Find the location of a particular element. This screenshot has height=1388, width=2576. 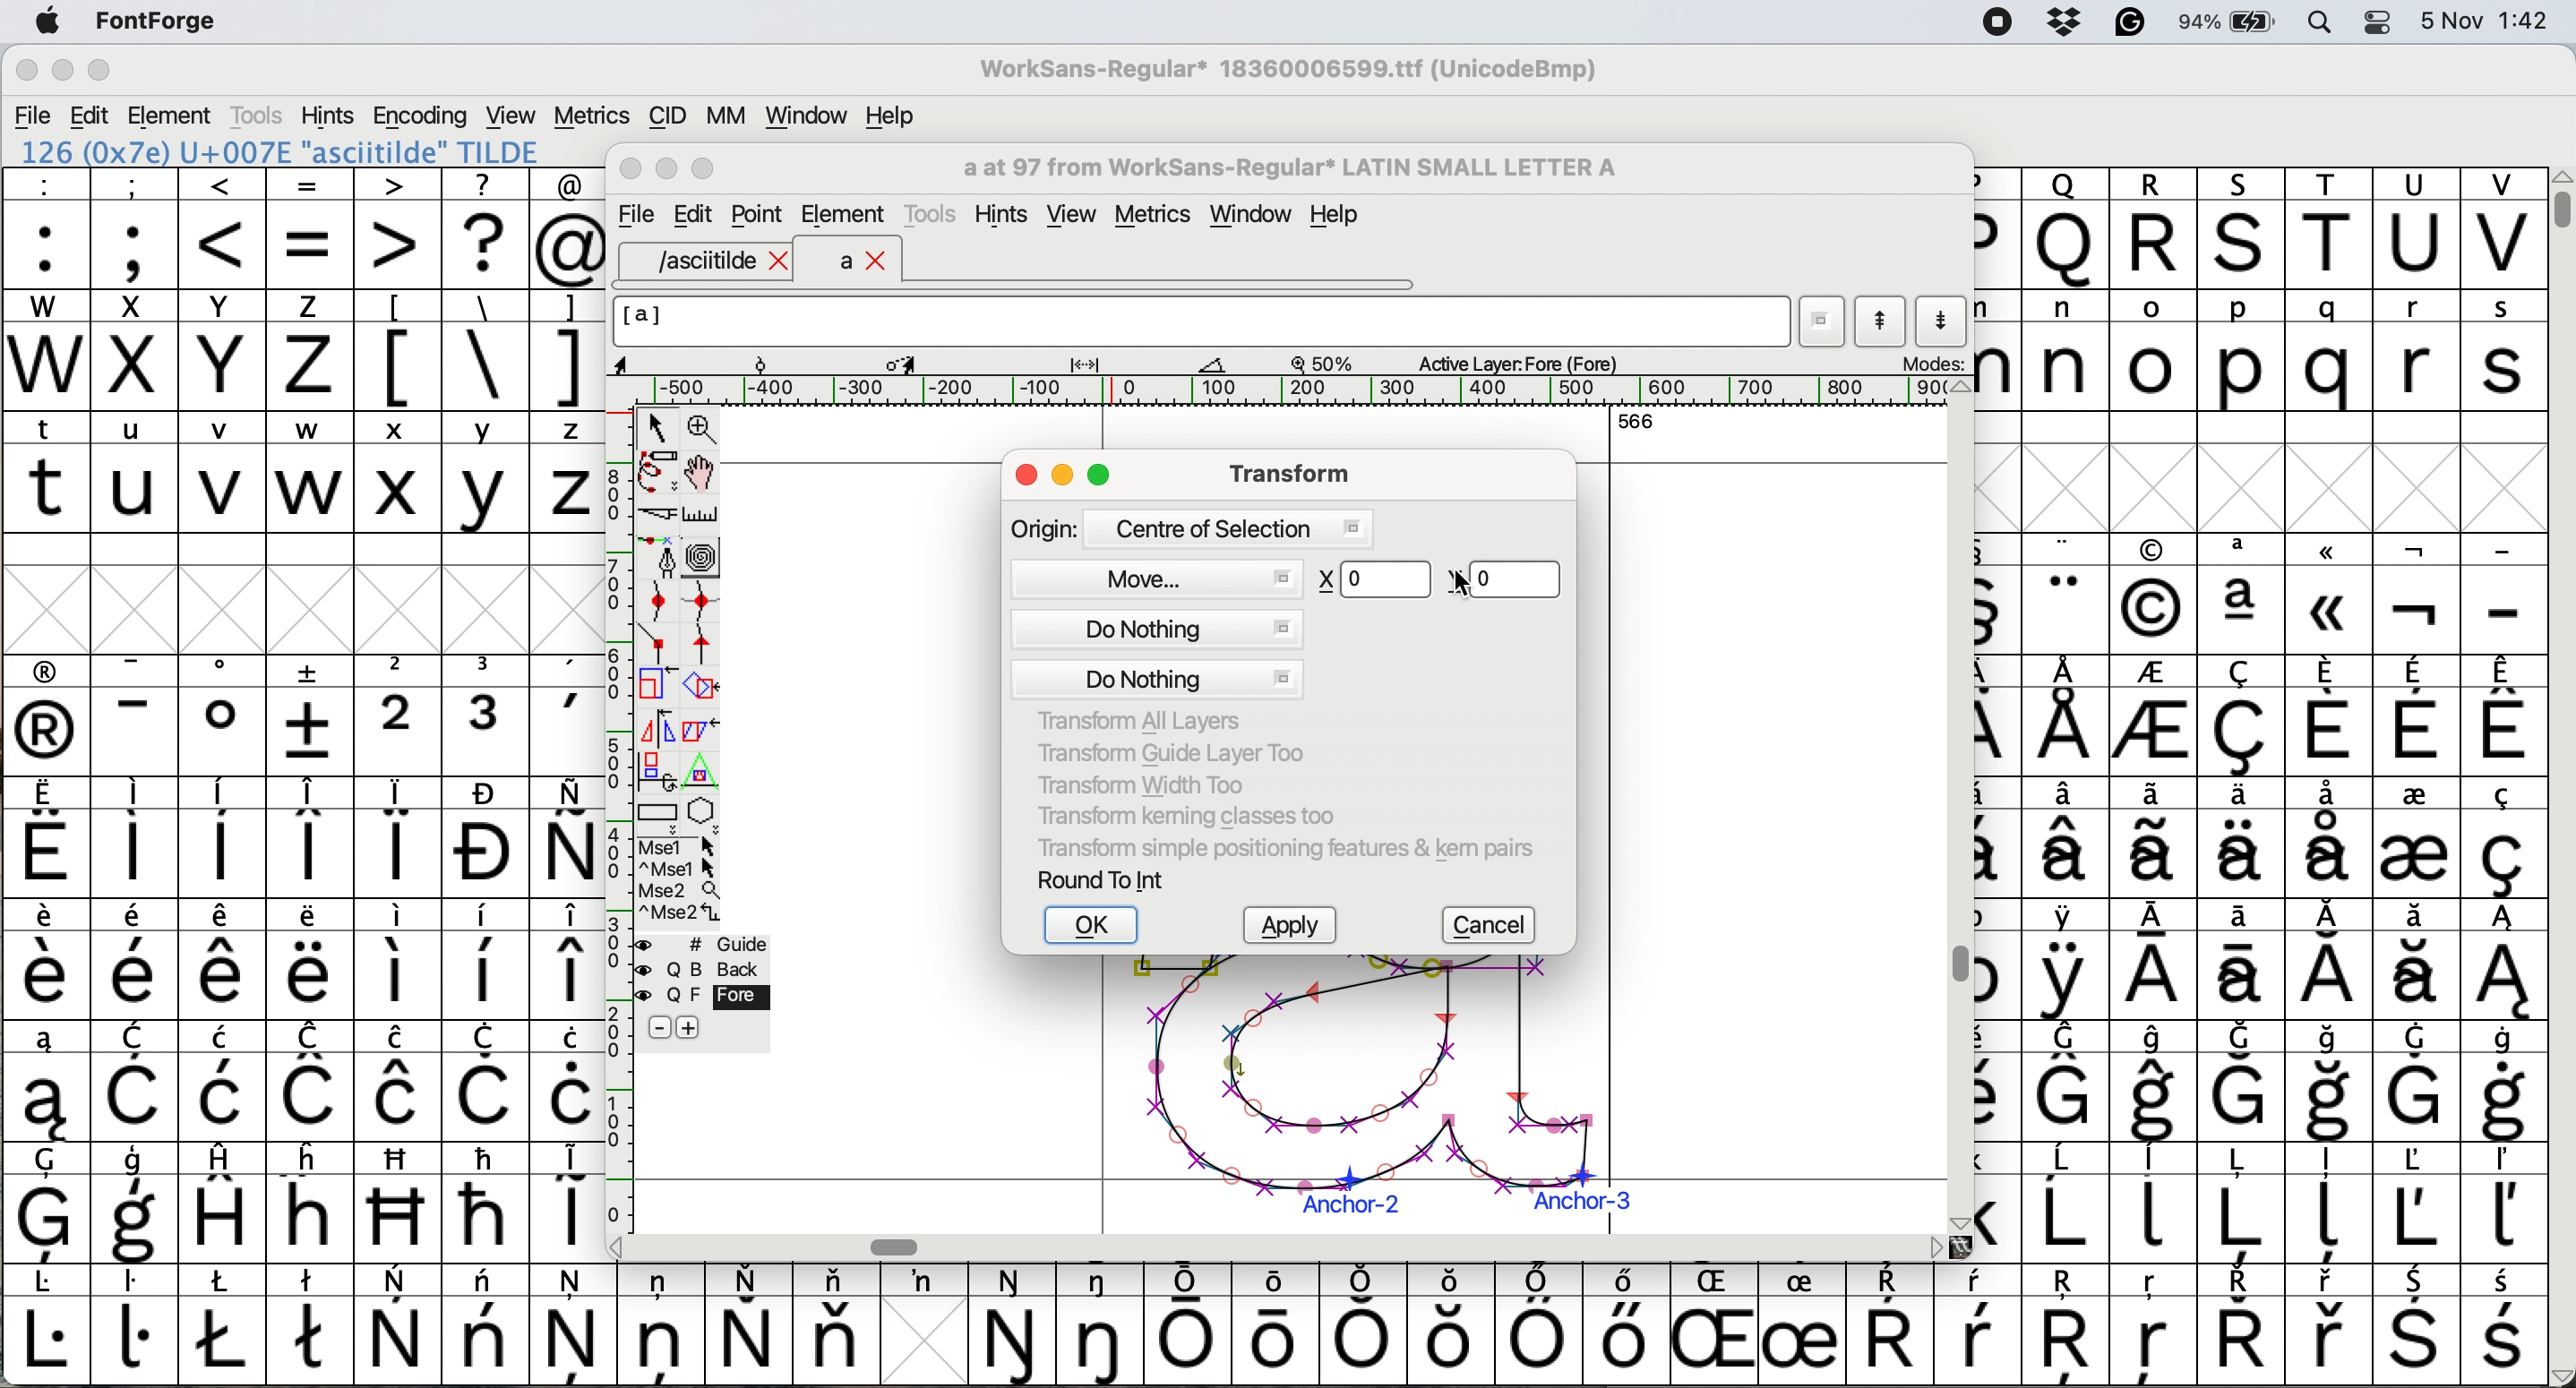

t is located at coordinates (46, 470).